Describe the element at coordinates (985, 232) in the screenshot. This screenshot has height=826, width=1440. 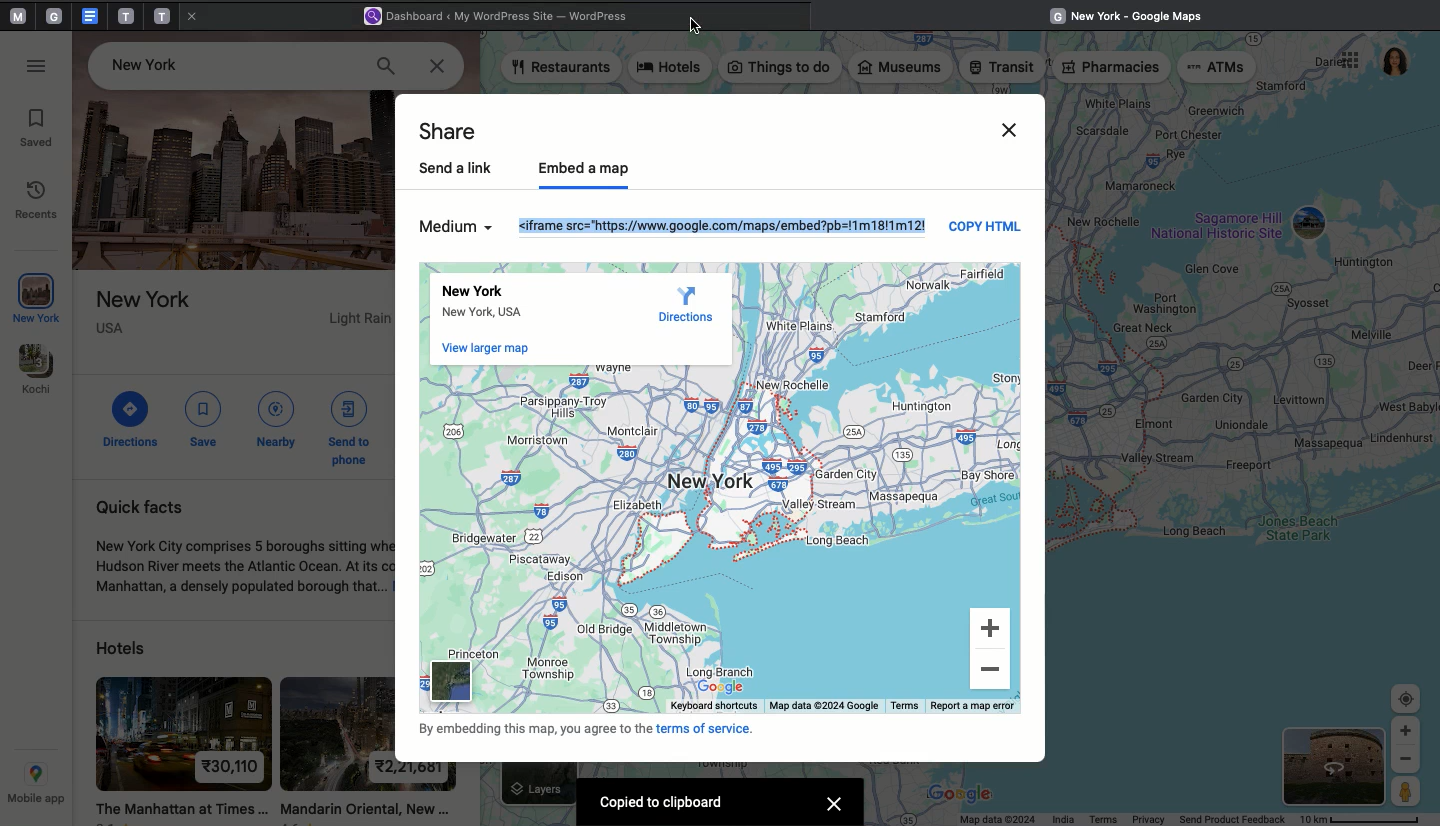
I see `Copy html` at that location.